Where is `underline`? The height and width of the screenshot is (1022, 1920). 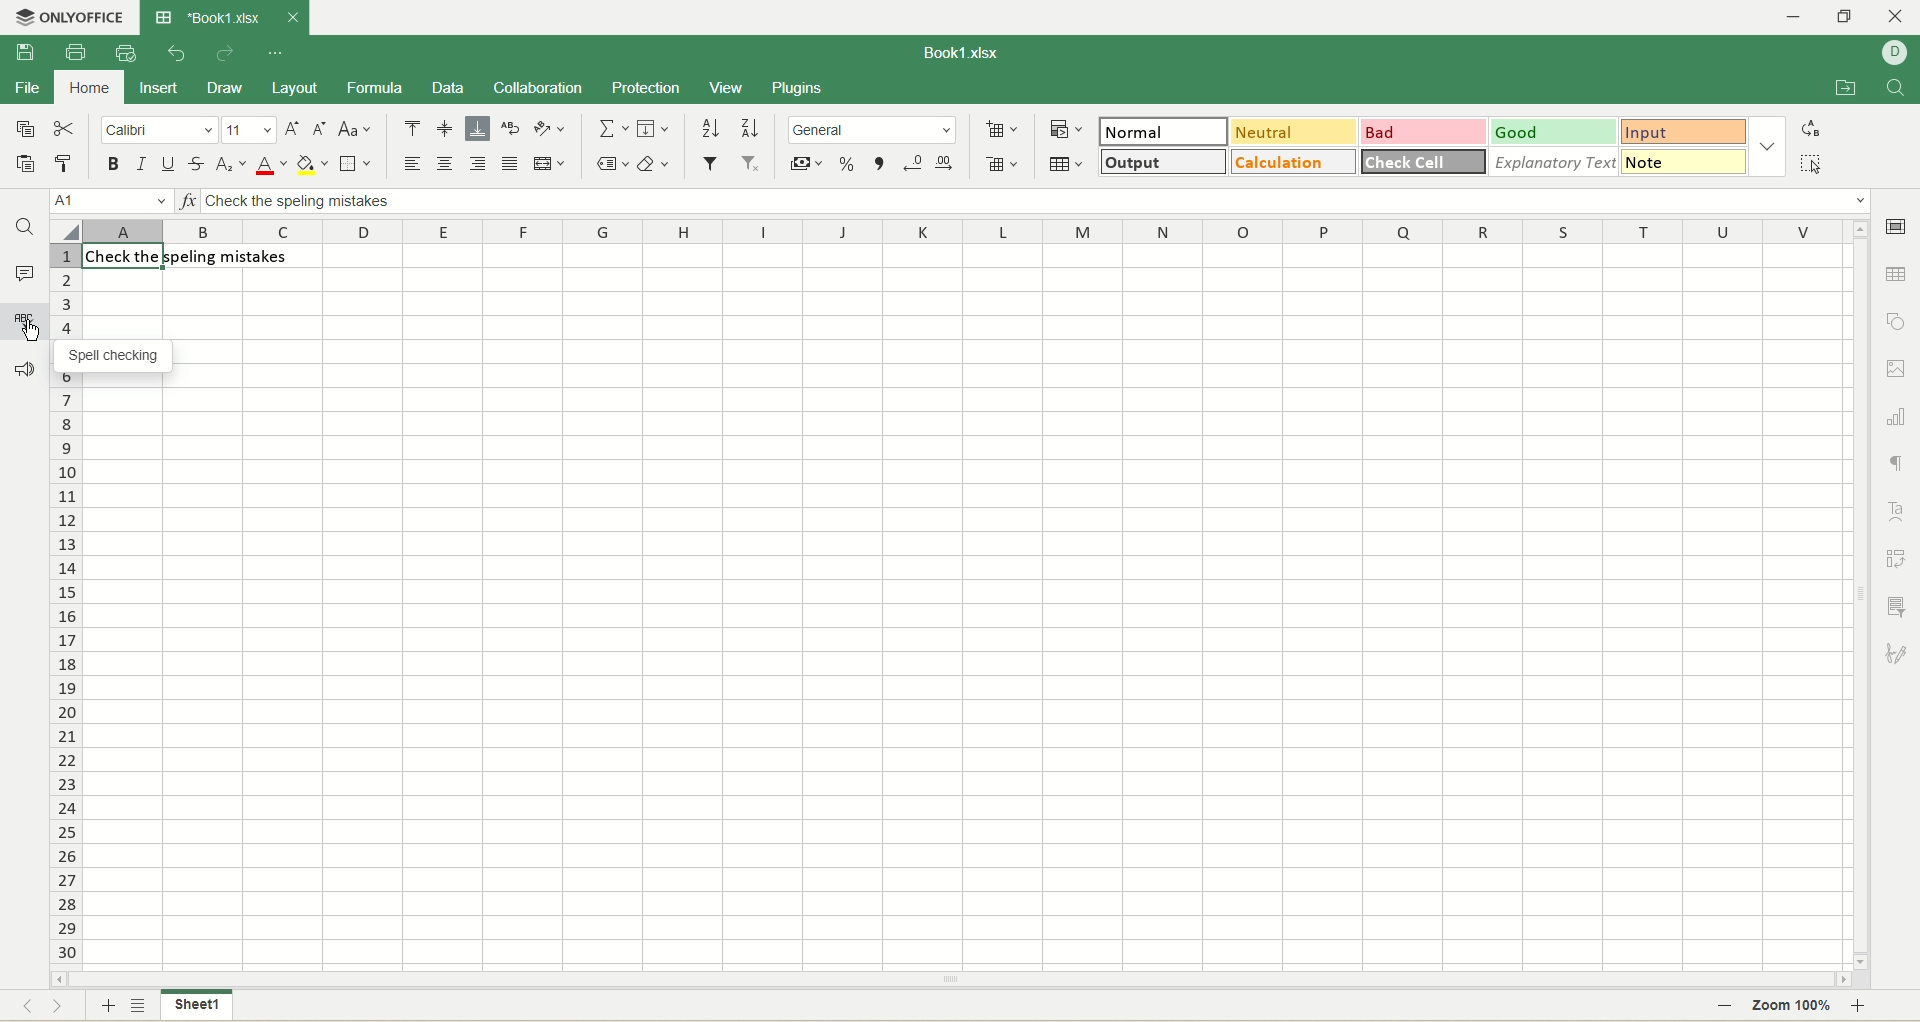 underline is located at coordinates (170, 166).